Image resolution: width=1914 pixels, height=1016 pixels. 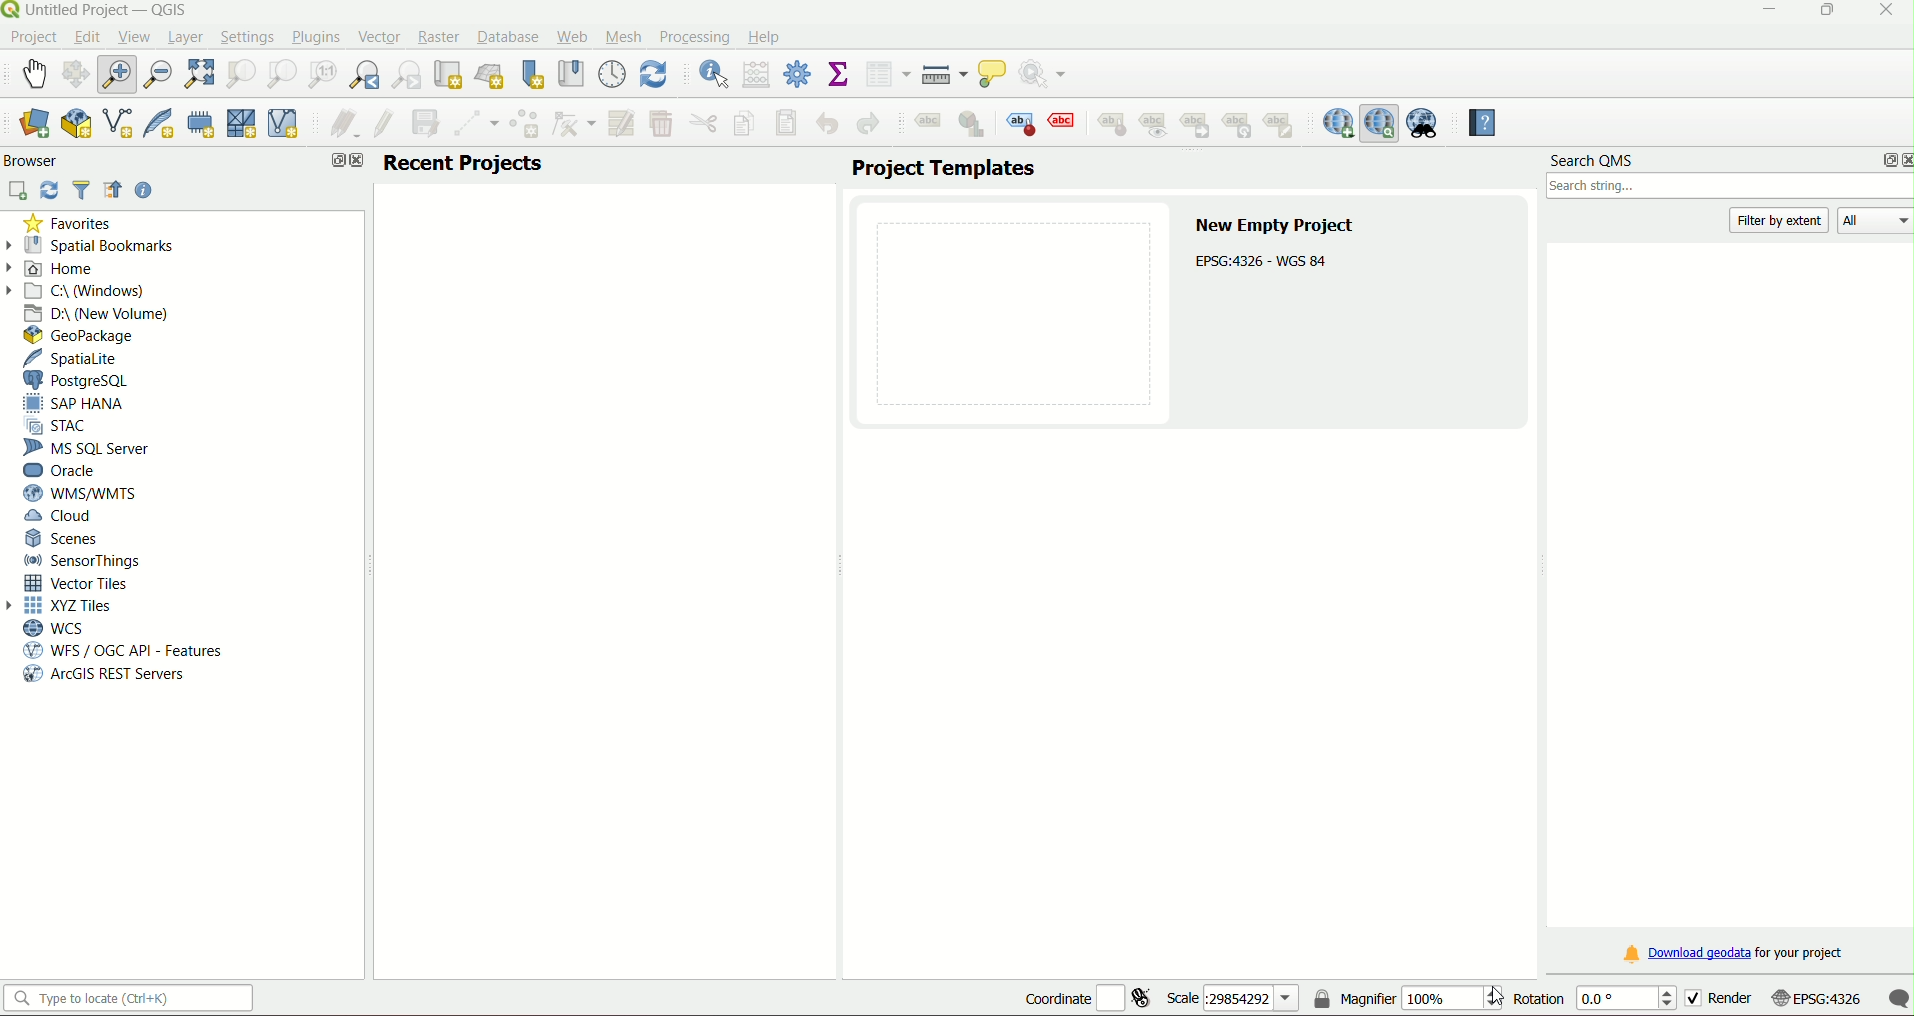 What do you see at coordinates (533, 74) in the screenshot?
I see `new spatial bookmark` at bounding box center [533, 74].